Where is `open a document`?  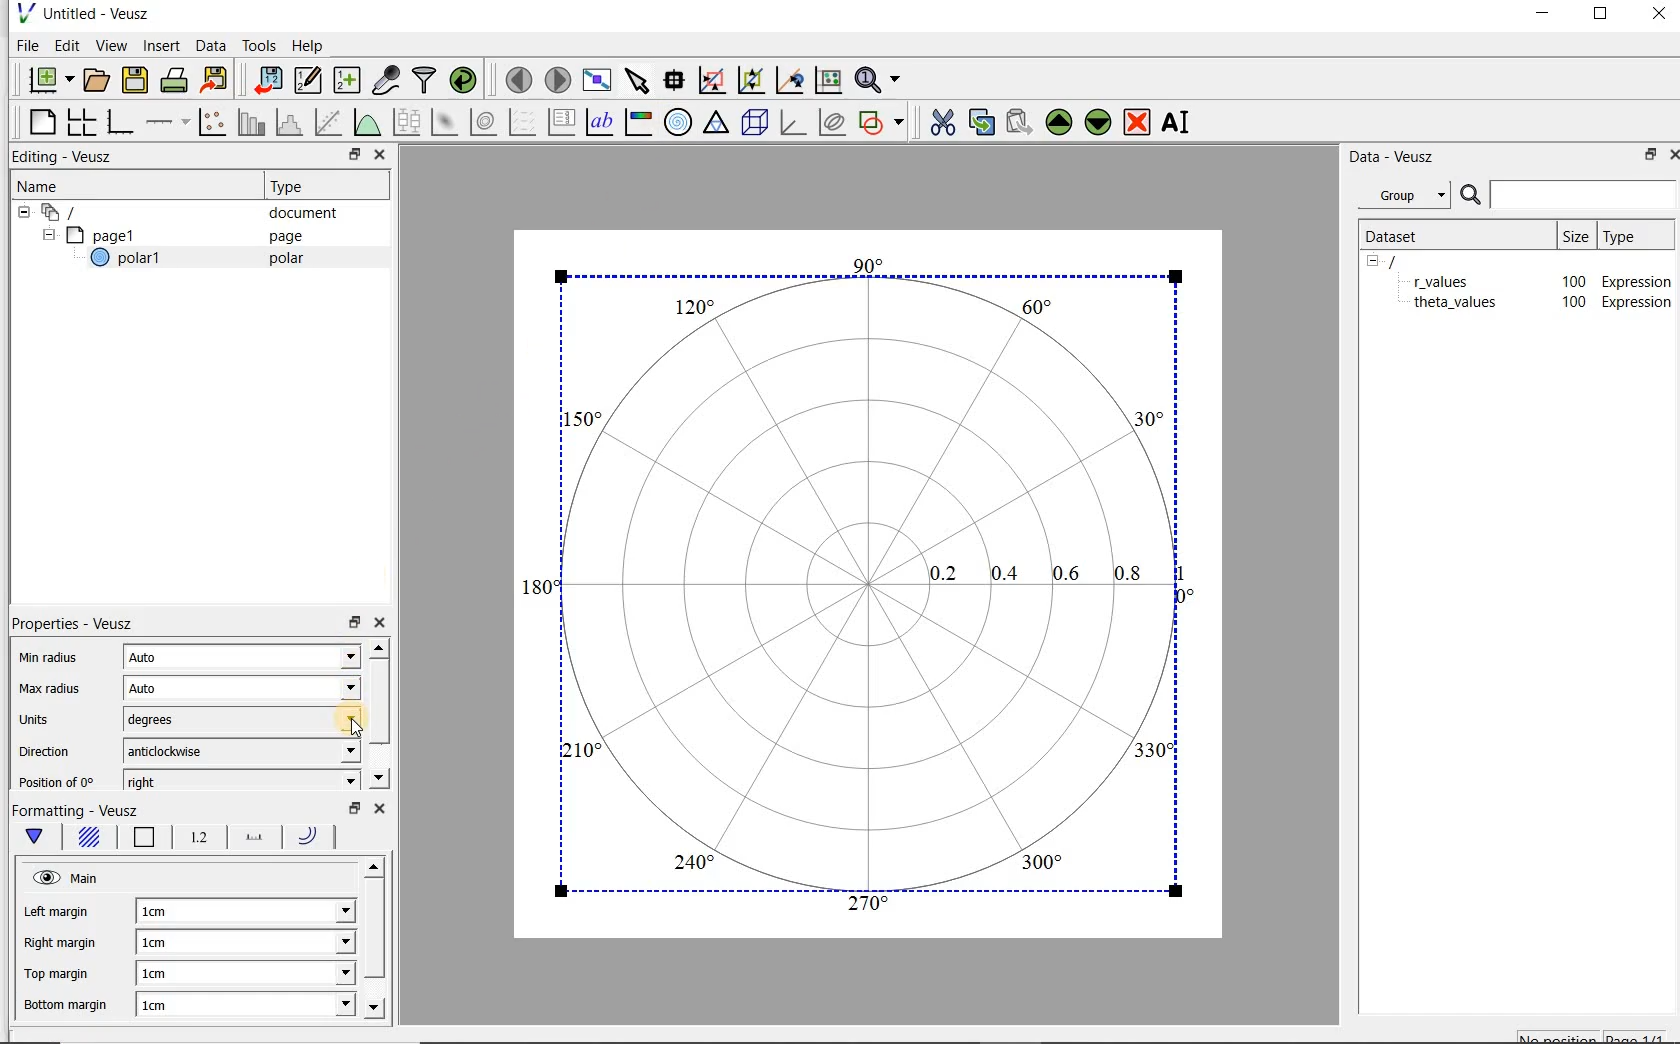
open a document is located at coordinates (99, 78).